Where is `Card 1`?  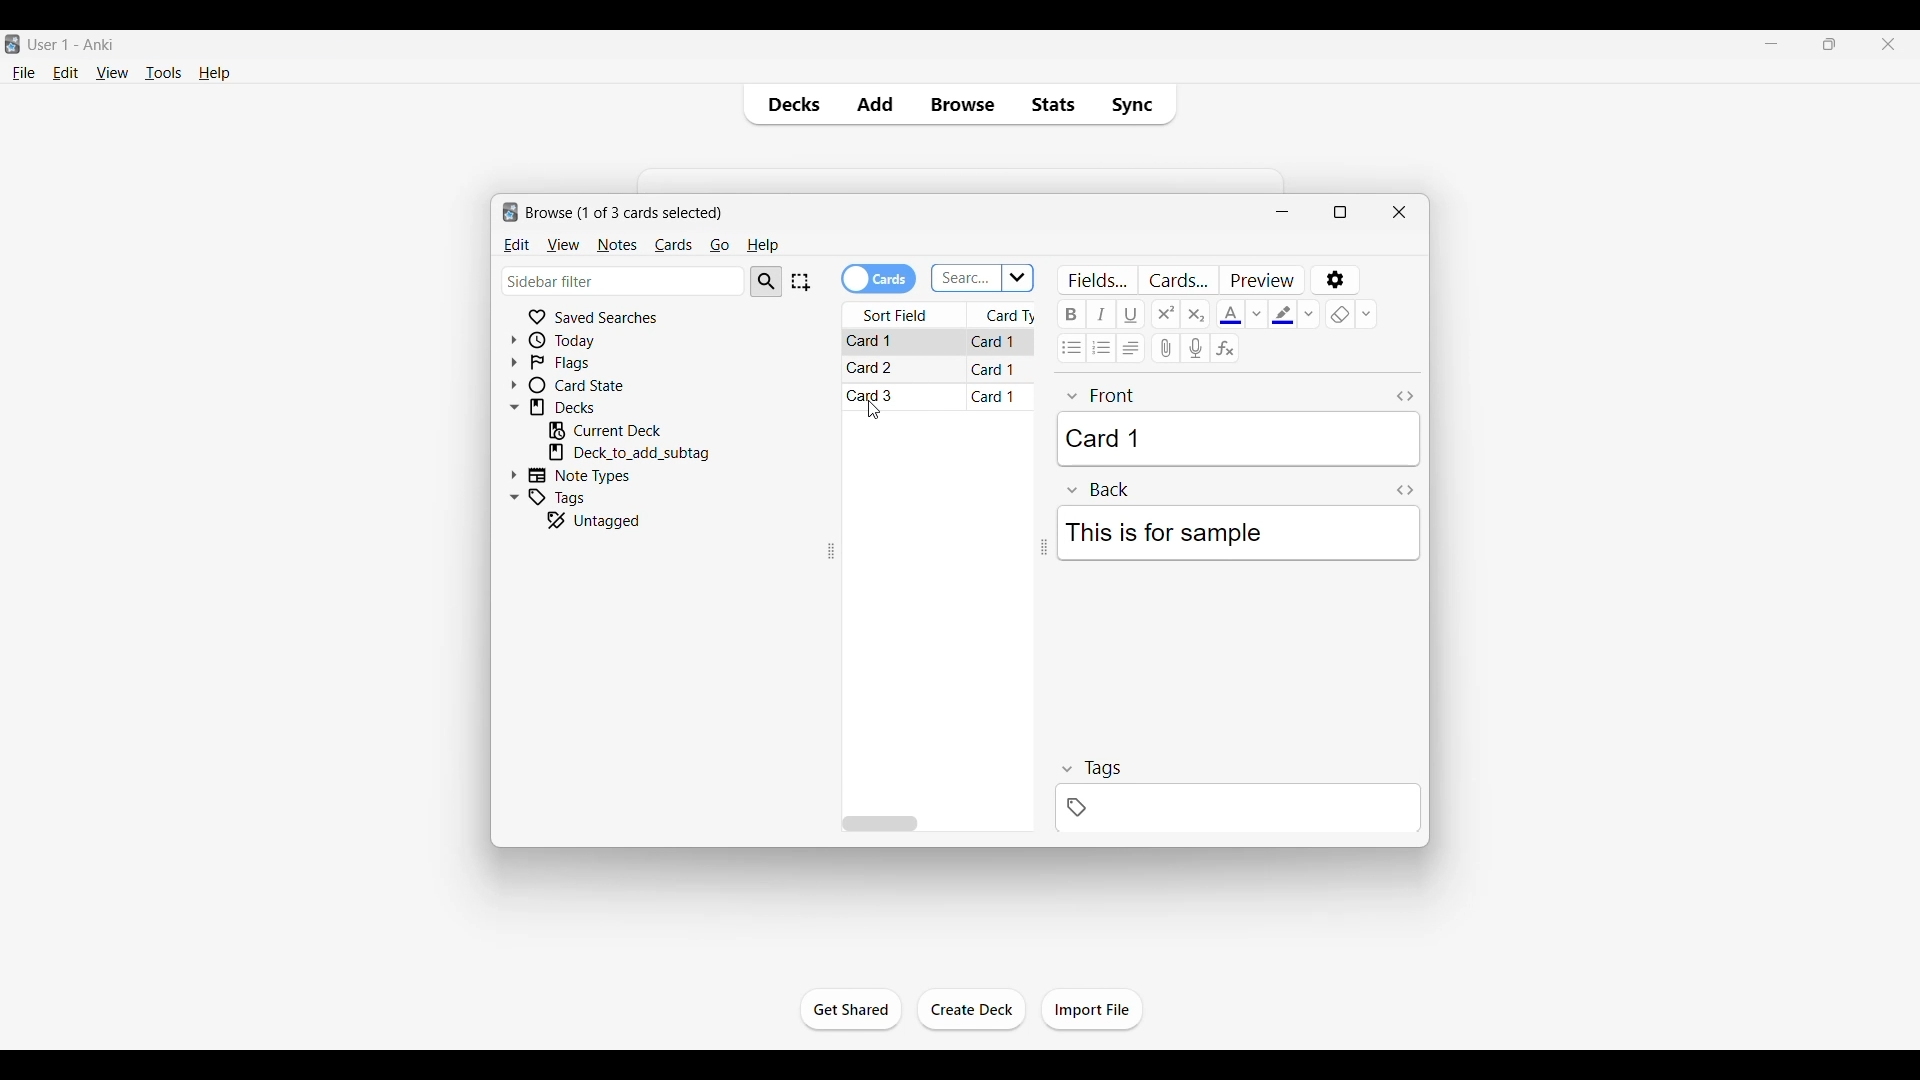 Card 1 is located at coordinates (994, 368).